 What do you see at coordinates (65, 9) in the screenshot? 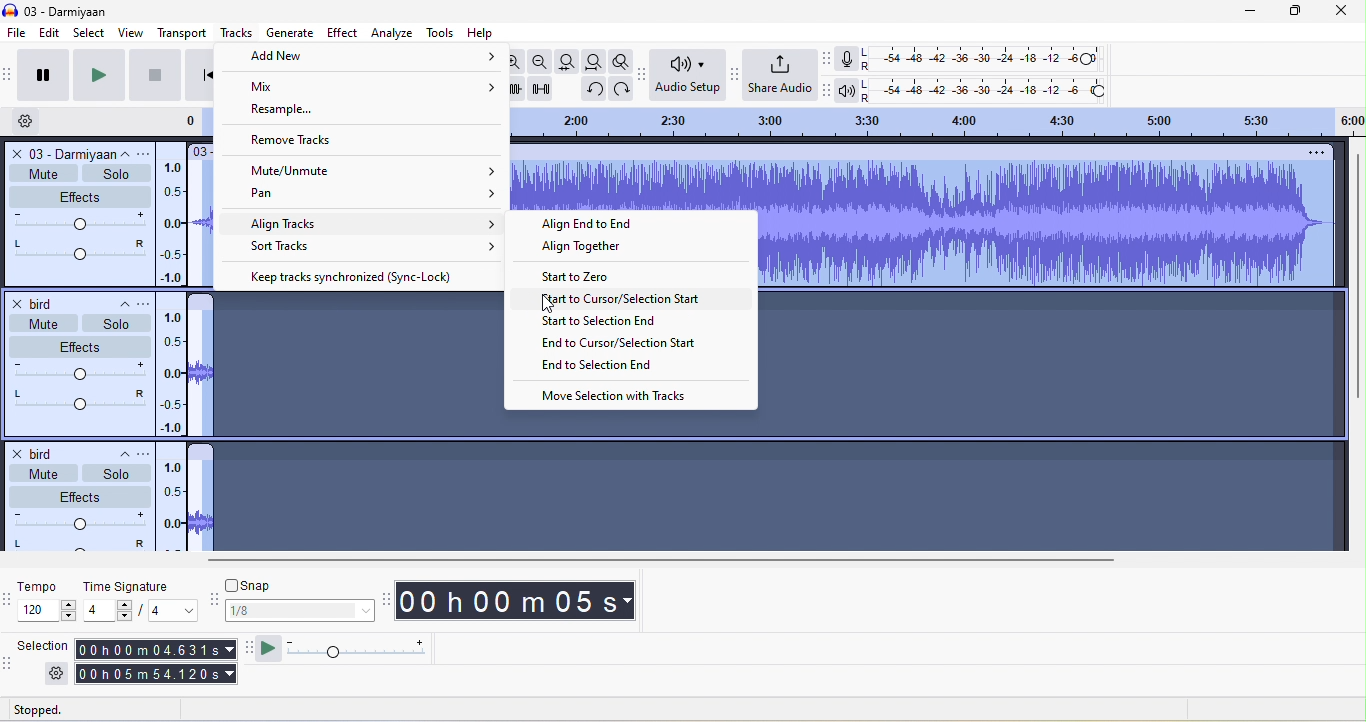
I see `title` at bounding box center [65, 9].